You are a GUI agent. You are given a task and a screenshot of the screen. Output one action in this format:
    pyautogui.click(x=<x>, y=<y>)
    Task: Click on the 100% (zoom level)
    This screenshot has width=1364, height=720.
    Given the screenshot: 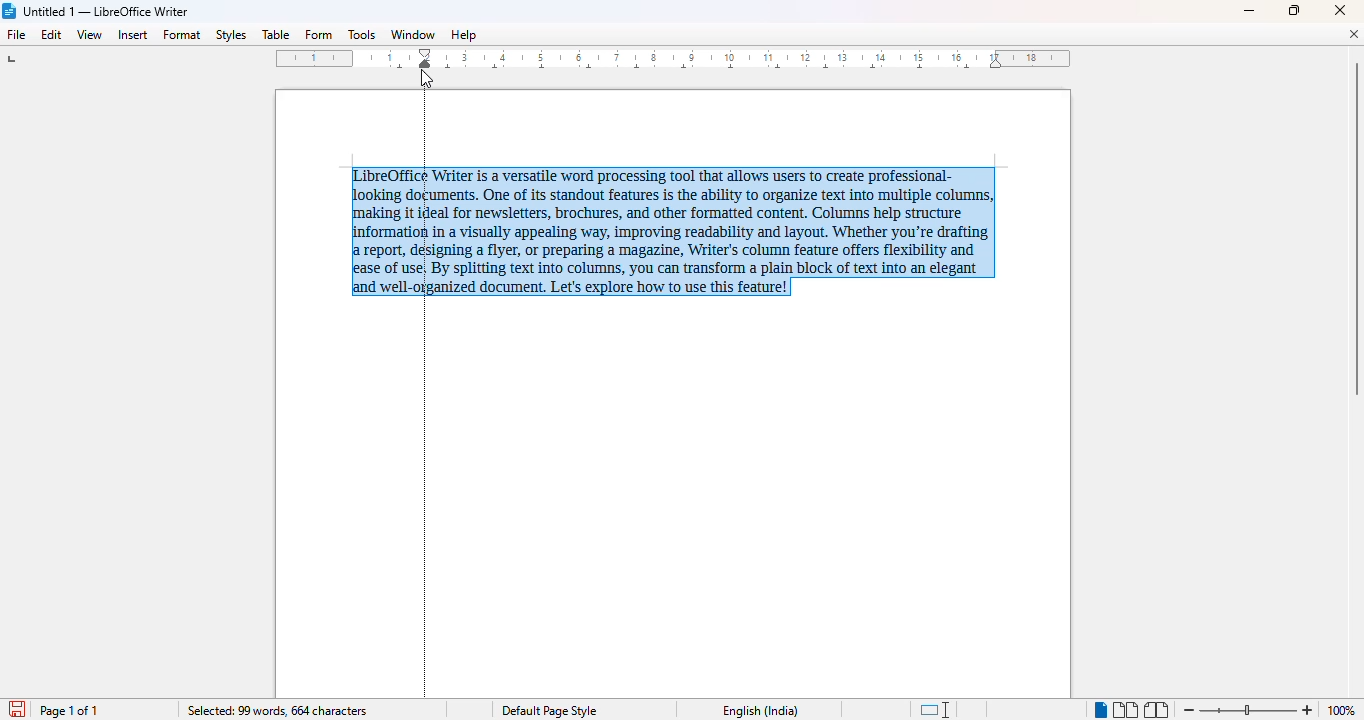 What is the action you would take?
    pyautogui.click(x=1344, y=710)
    